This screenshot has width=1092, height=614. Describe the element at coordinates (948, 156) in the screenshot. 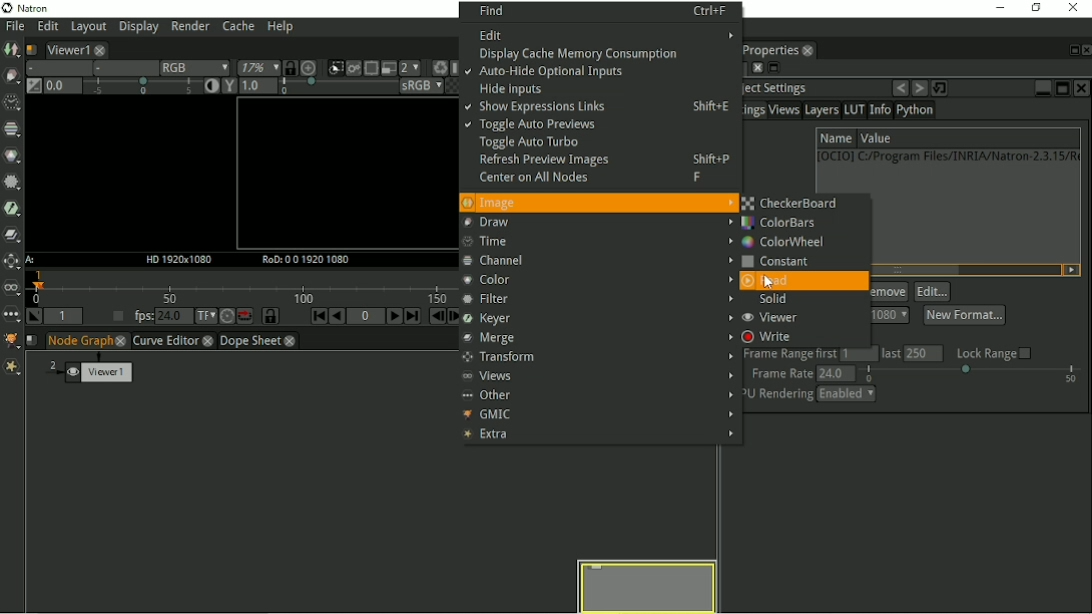

I see `1 [0CIO0] C:/Program Files/INRIA/Natron-2.3.15/R(` at that location.